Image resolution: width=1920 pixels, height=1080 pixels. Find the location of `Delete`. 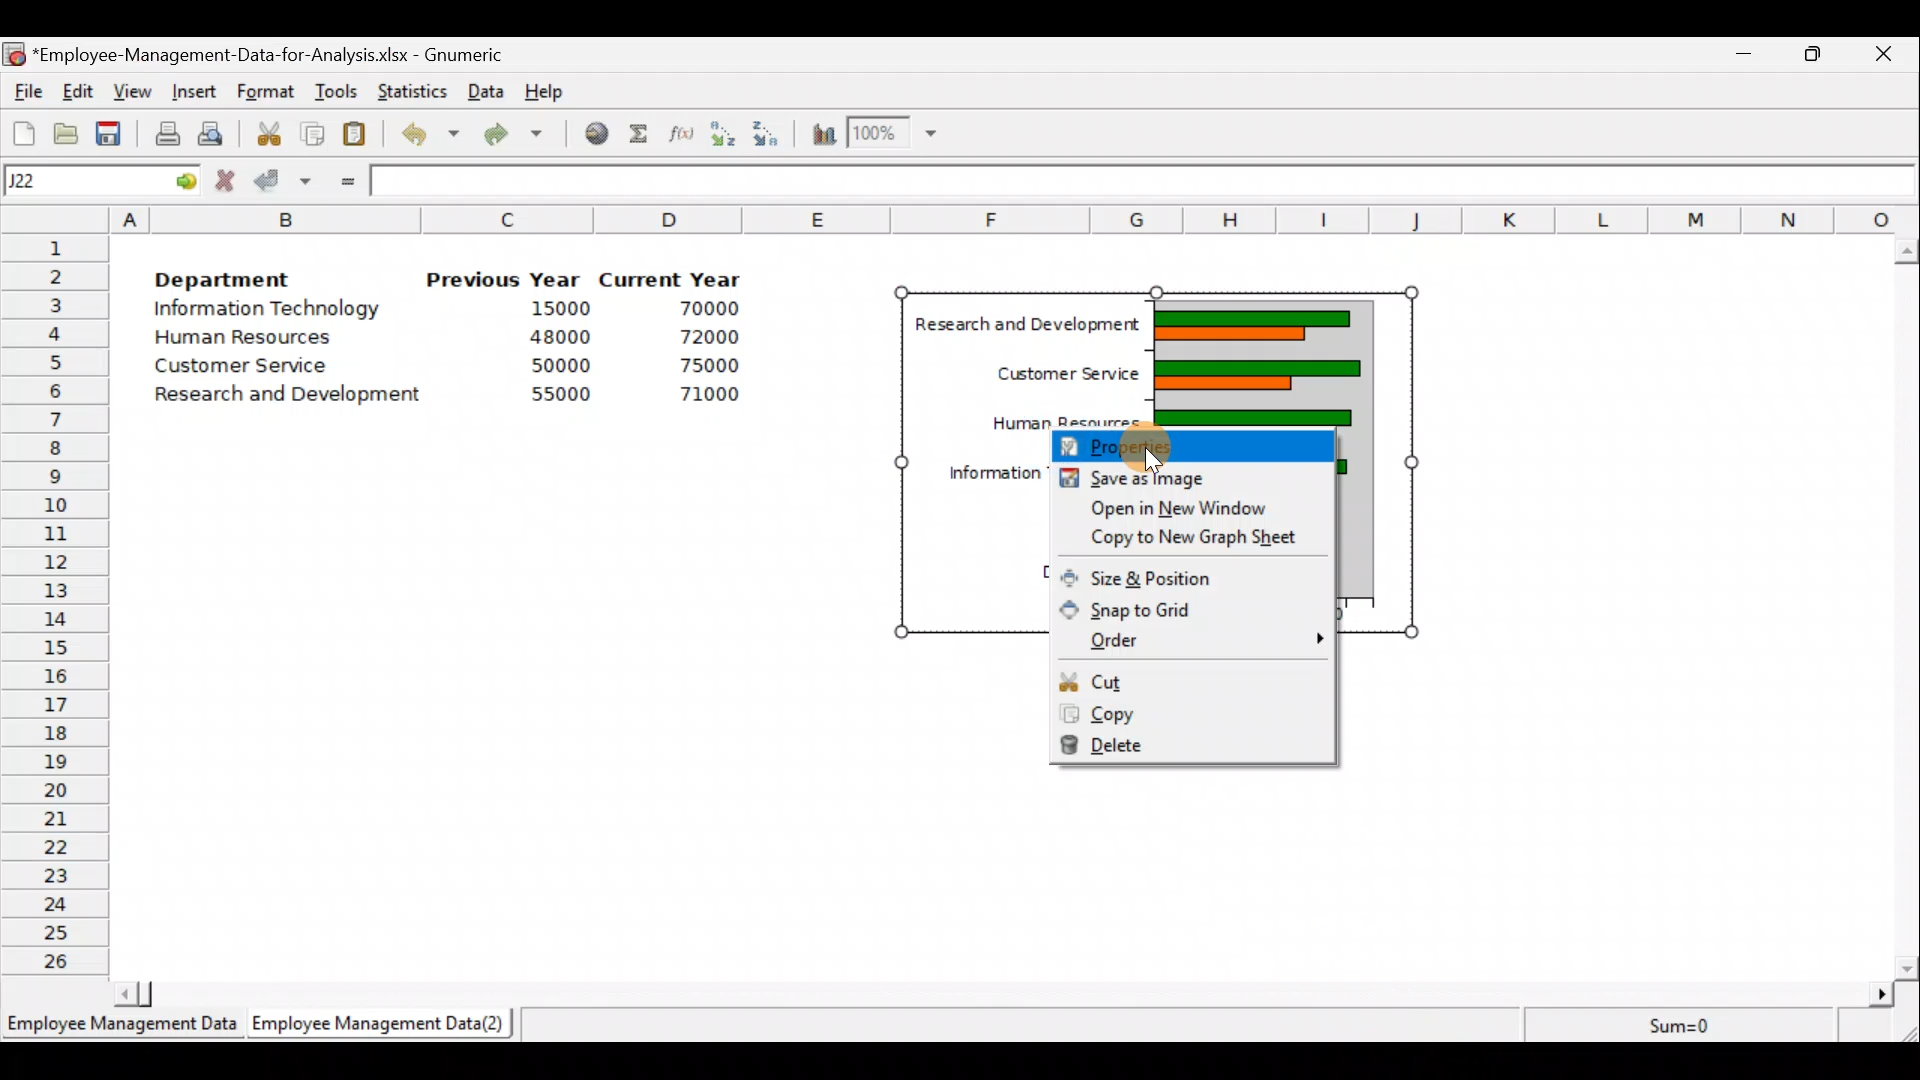

Delete is located at coordinates (1102, 750).